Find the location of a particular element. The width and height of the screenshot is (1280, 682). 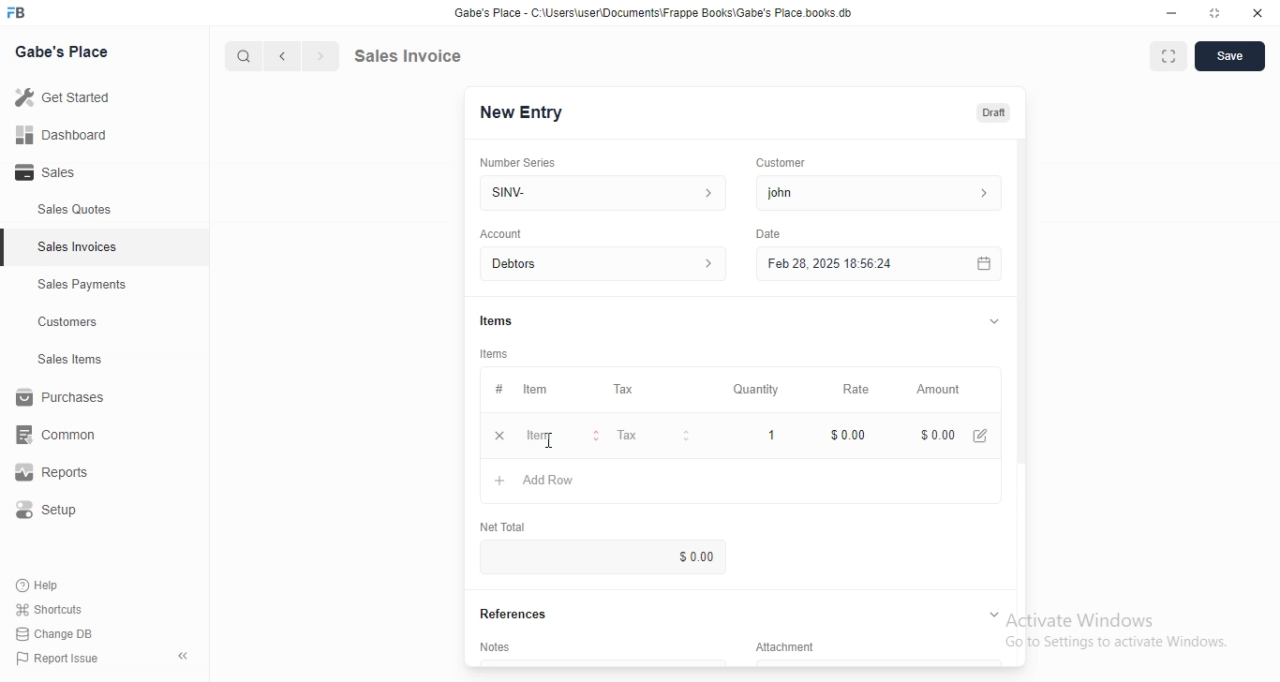

 is located at coordinates (796, 646).